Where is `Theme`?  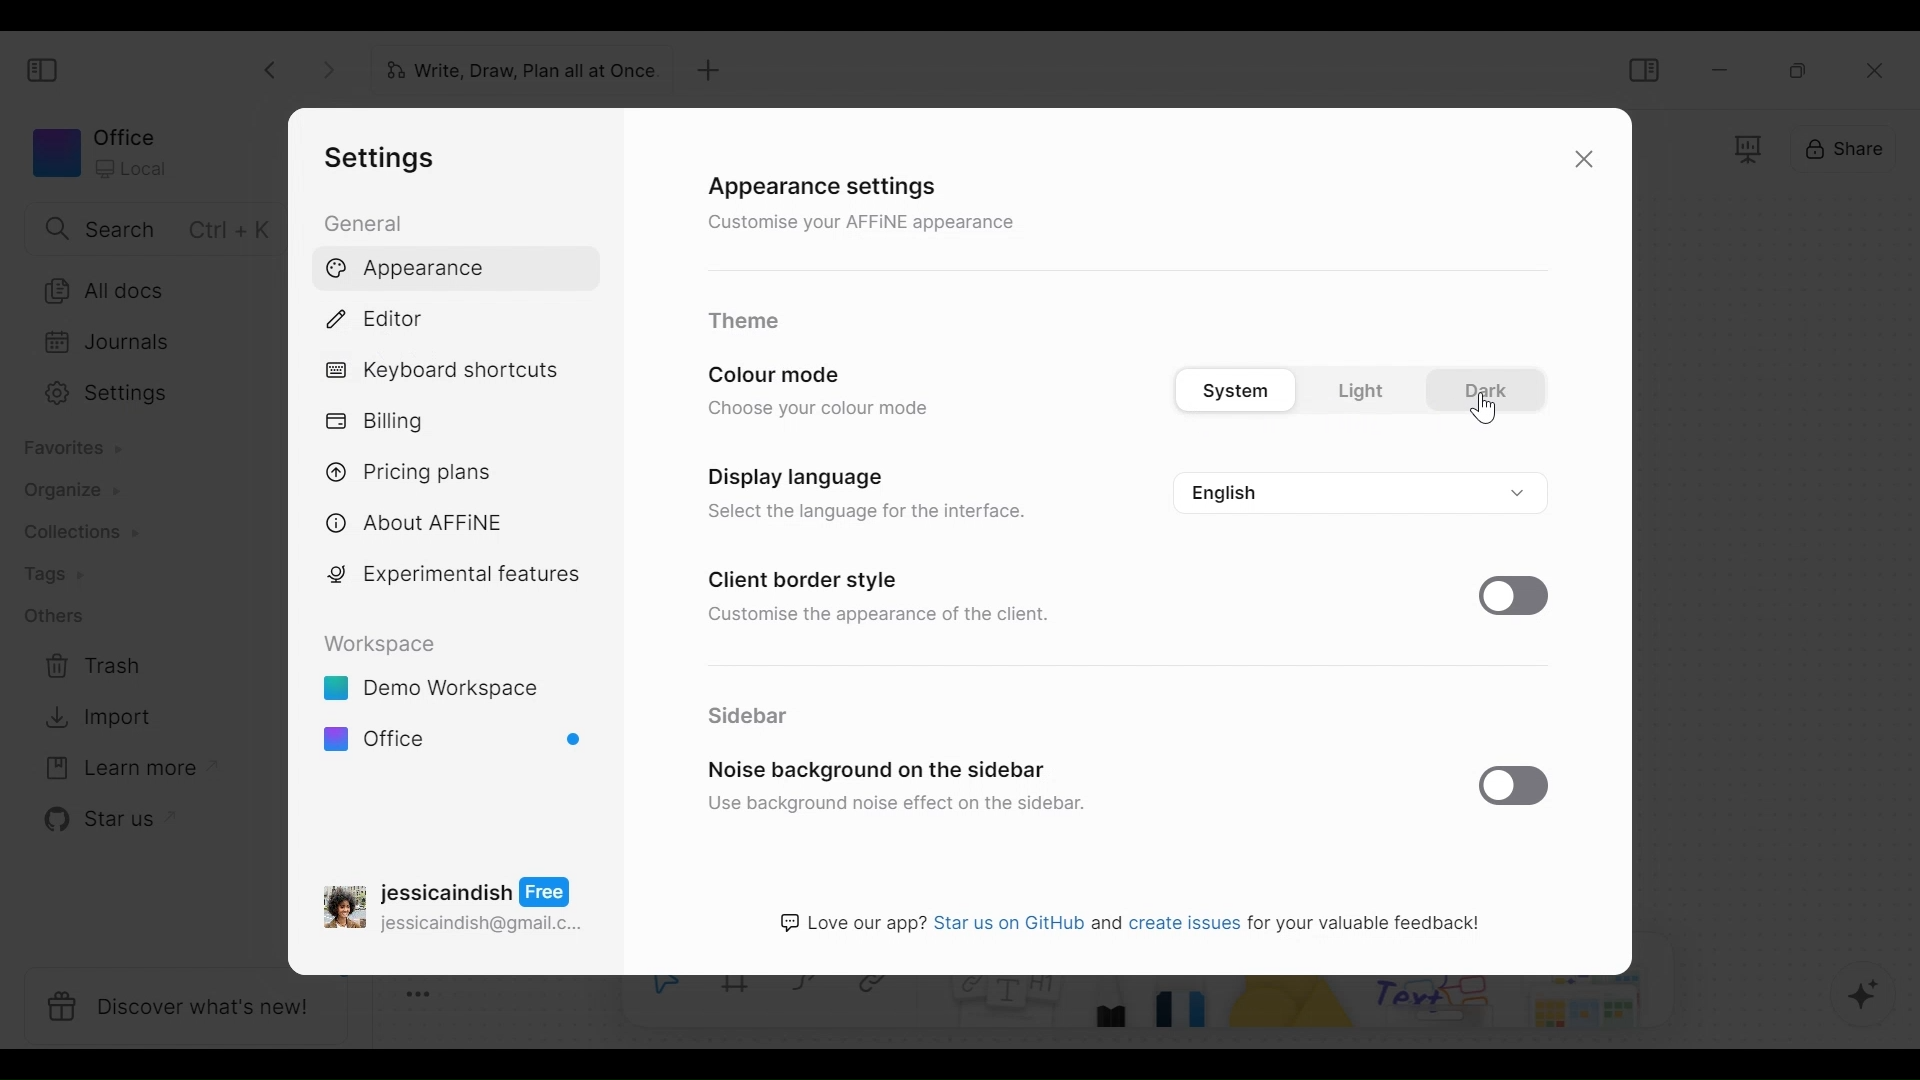 Theme is located at coordinates (752, 322).